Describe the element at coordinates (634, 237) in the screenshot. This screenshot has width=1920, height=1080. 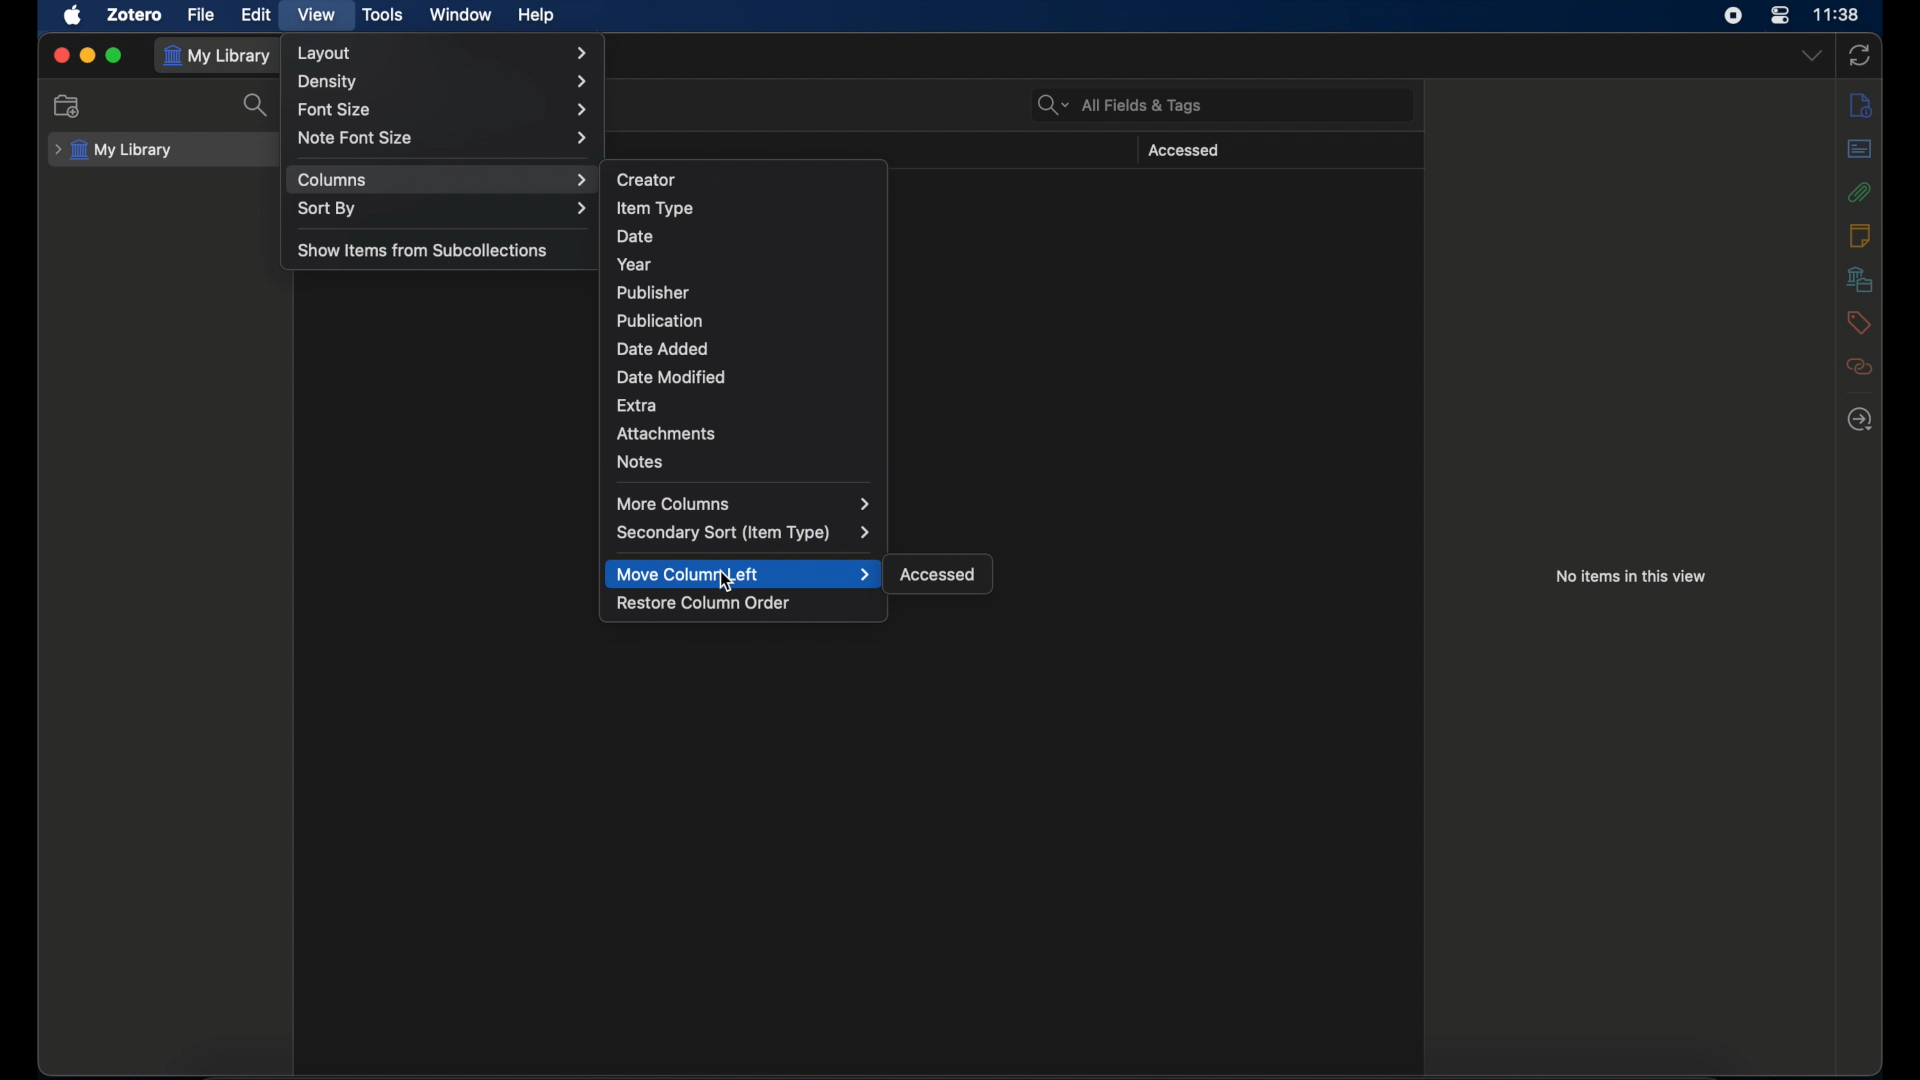
I see `date` at that location.